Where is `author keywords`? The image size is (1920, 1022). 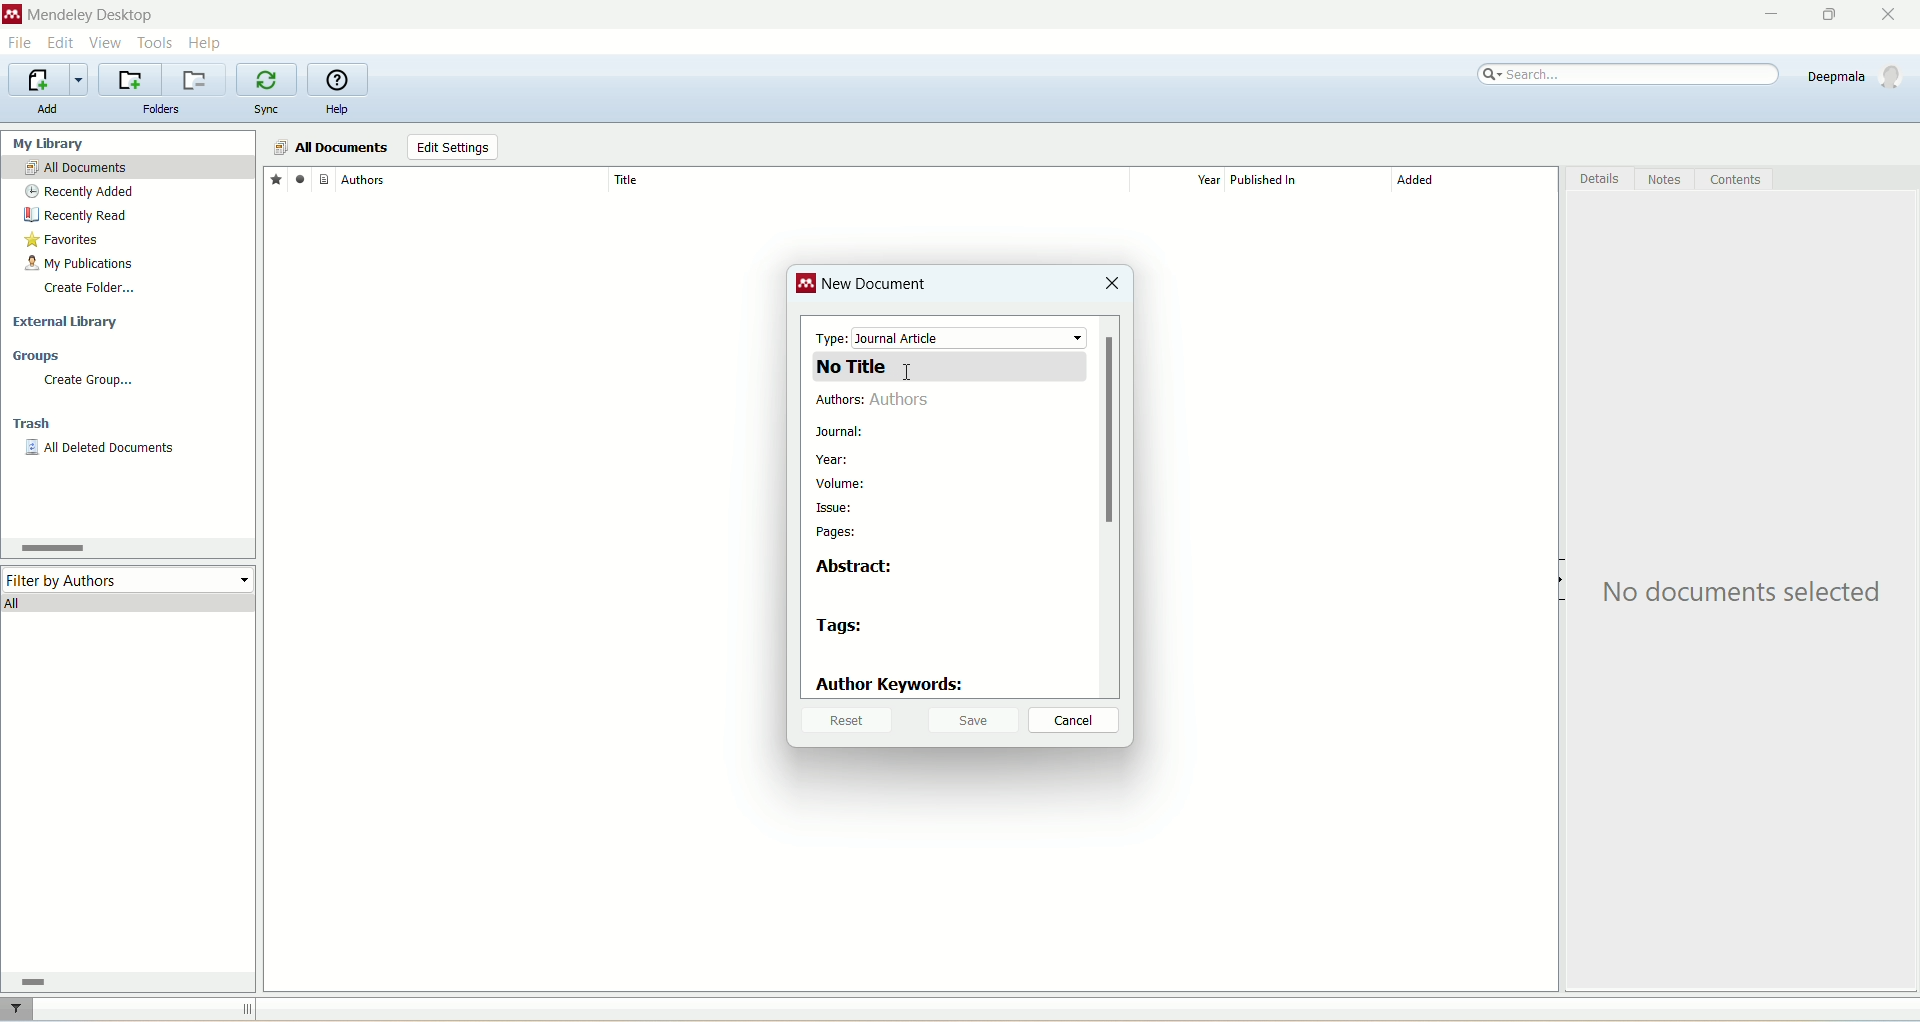 author keywords is located at coordinates (891, 685).